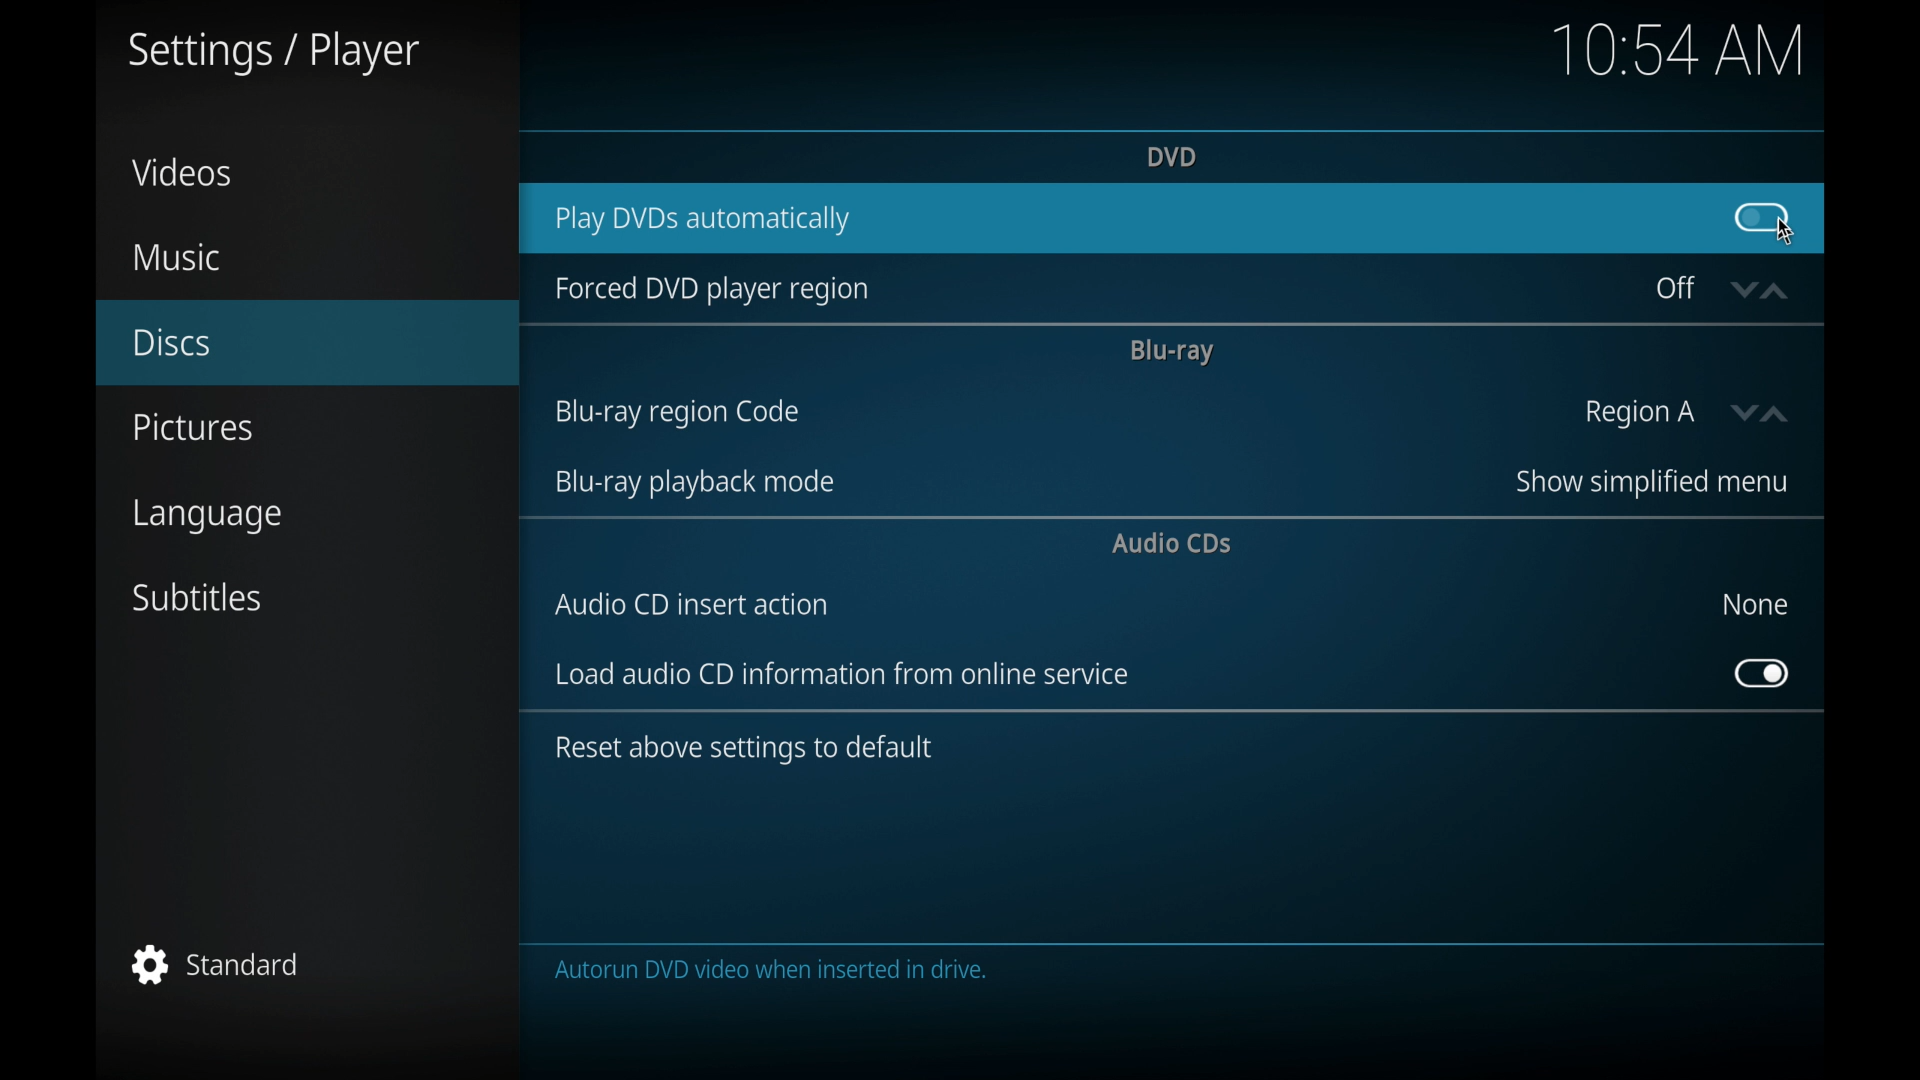  What do you see at coordinates (1174, 543) in the screenshot?
I see `audio cds` at bounding box center [1174, 543].